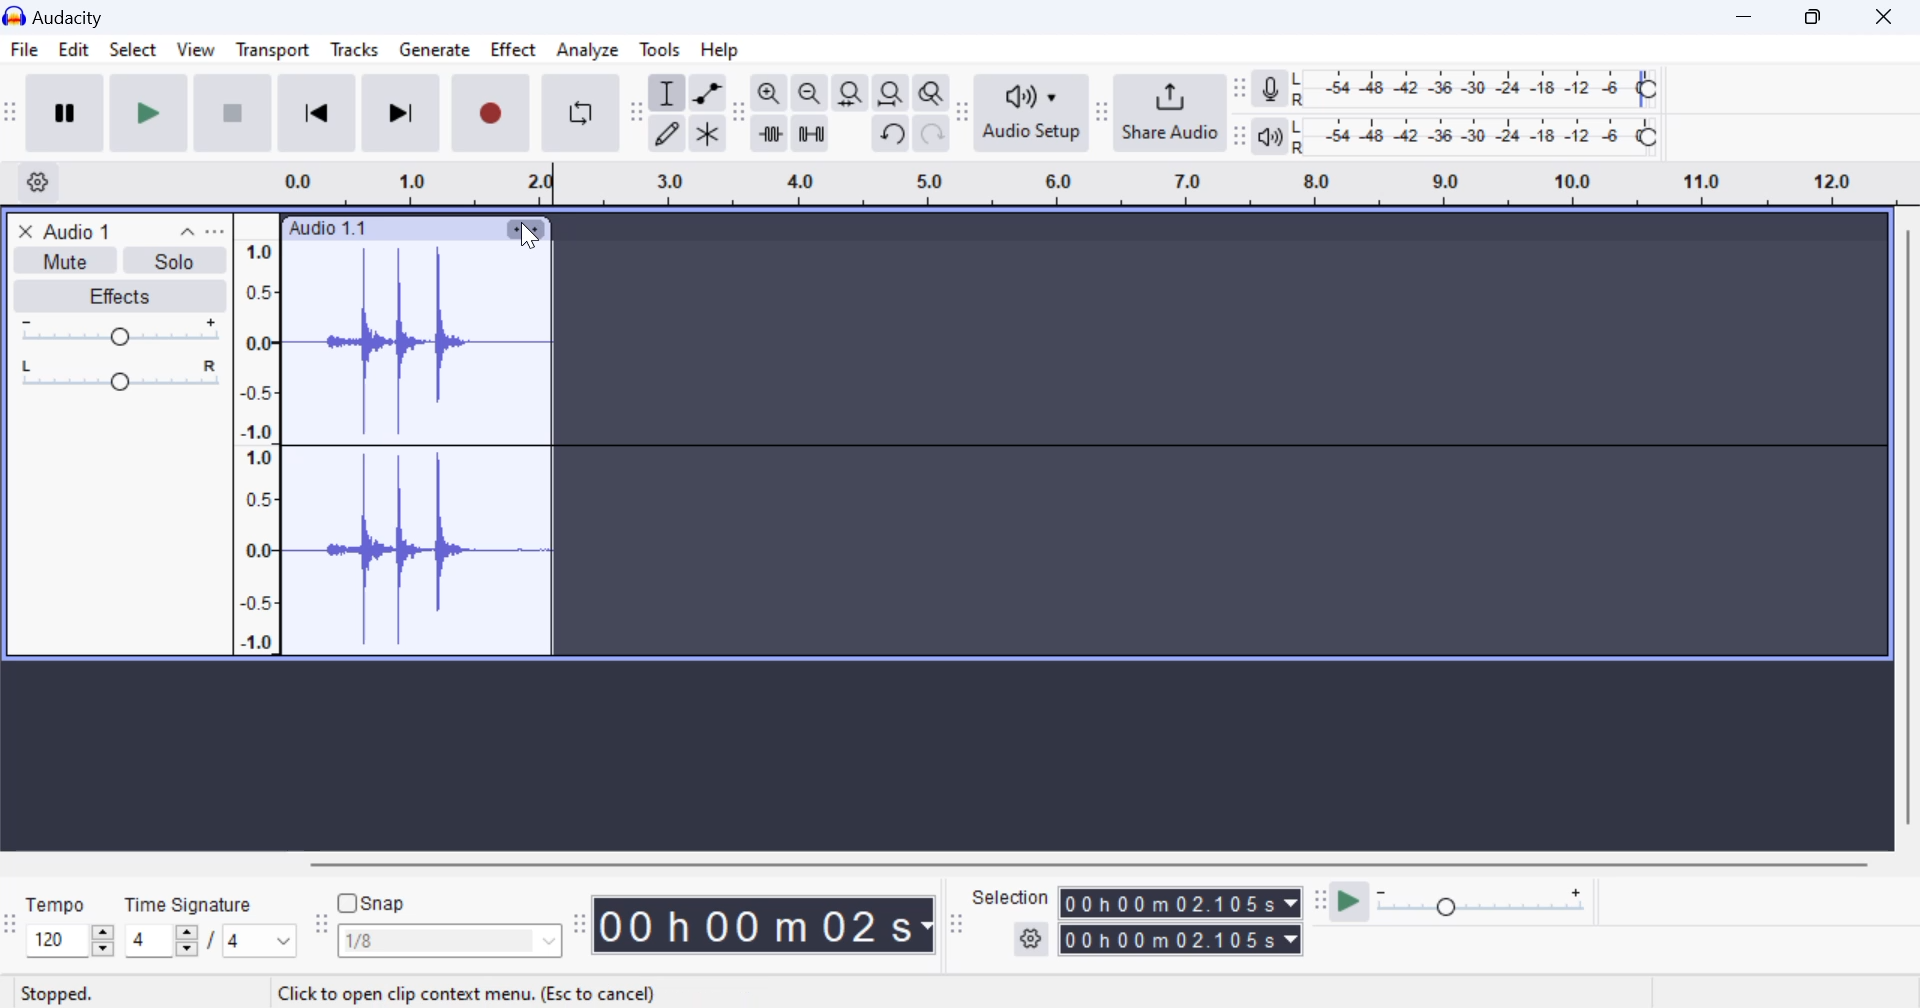  Describe the element at coordinates (176, 261) in the screenshot. I see `Solo` at that location.